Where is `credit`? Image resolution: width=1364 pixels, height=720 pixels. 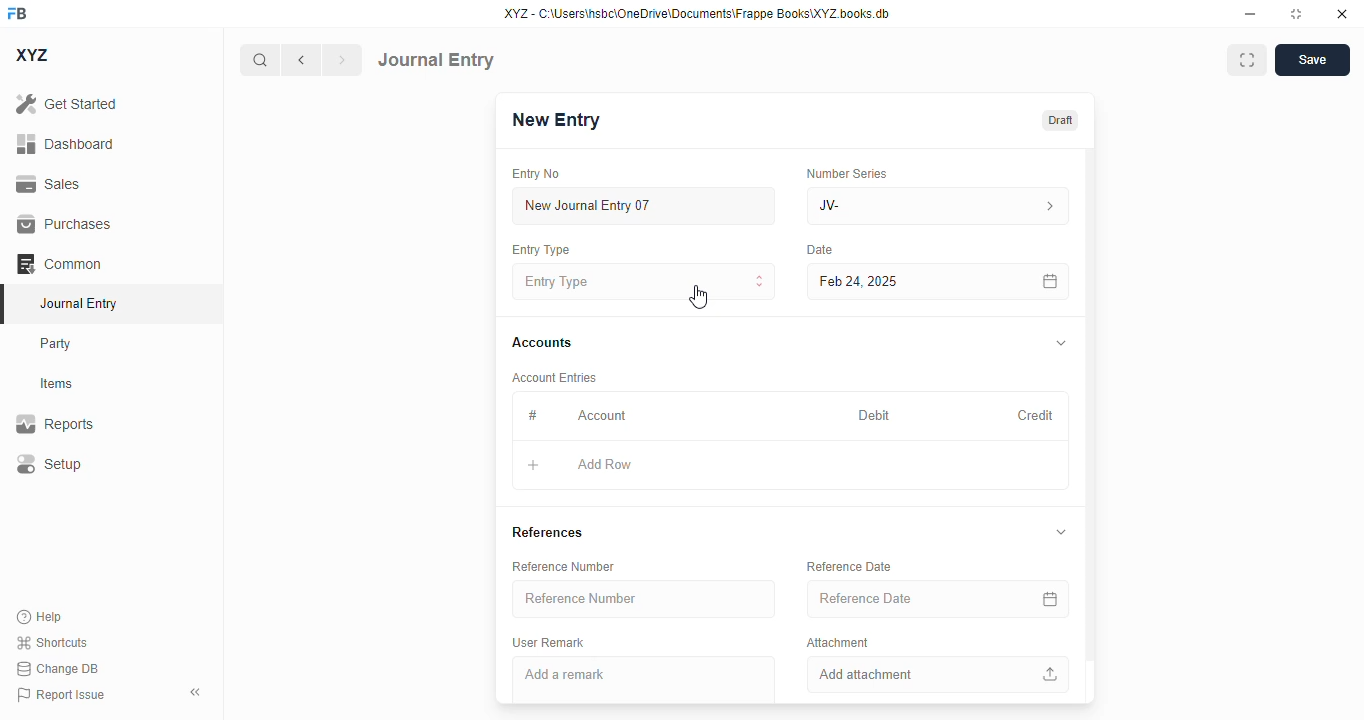
credit is located at coordinates (1037, 415).